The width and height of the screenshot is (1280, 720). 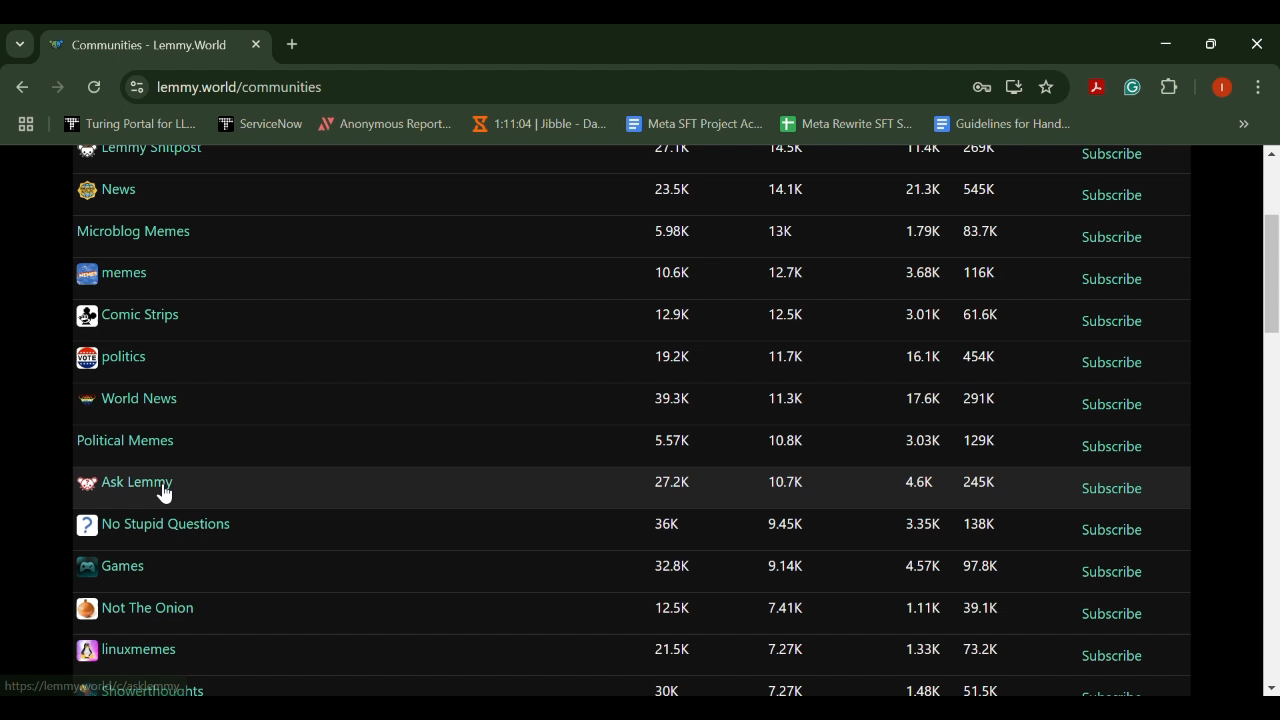 What do you see at coordinates (138, 609) in the screenshot?
I see `Not The Onion` at bounding box center [138, 609].